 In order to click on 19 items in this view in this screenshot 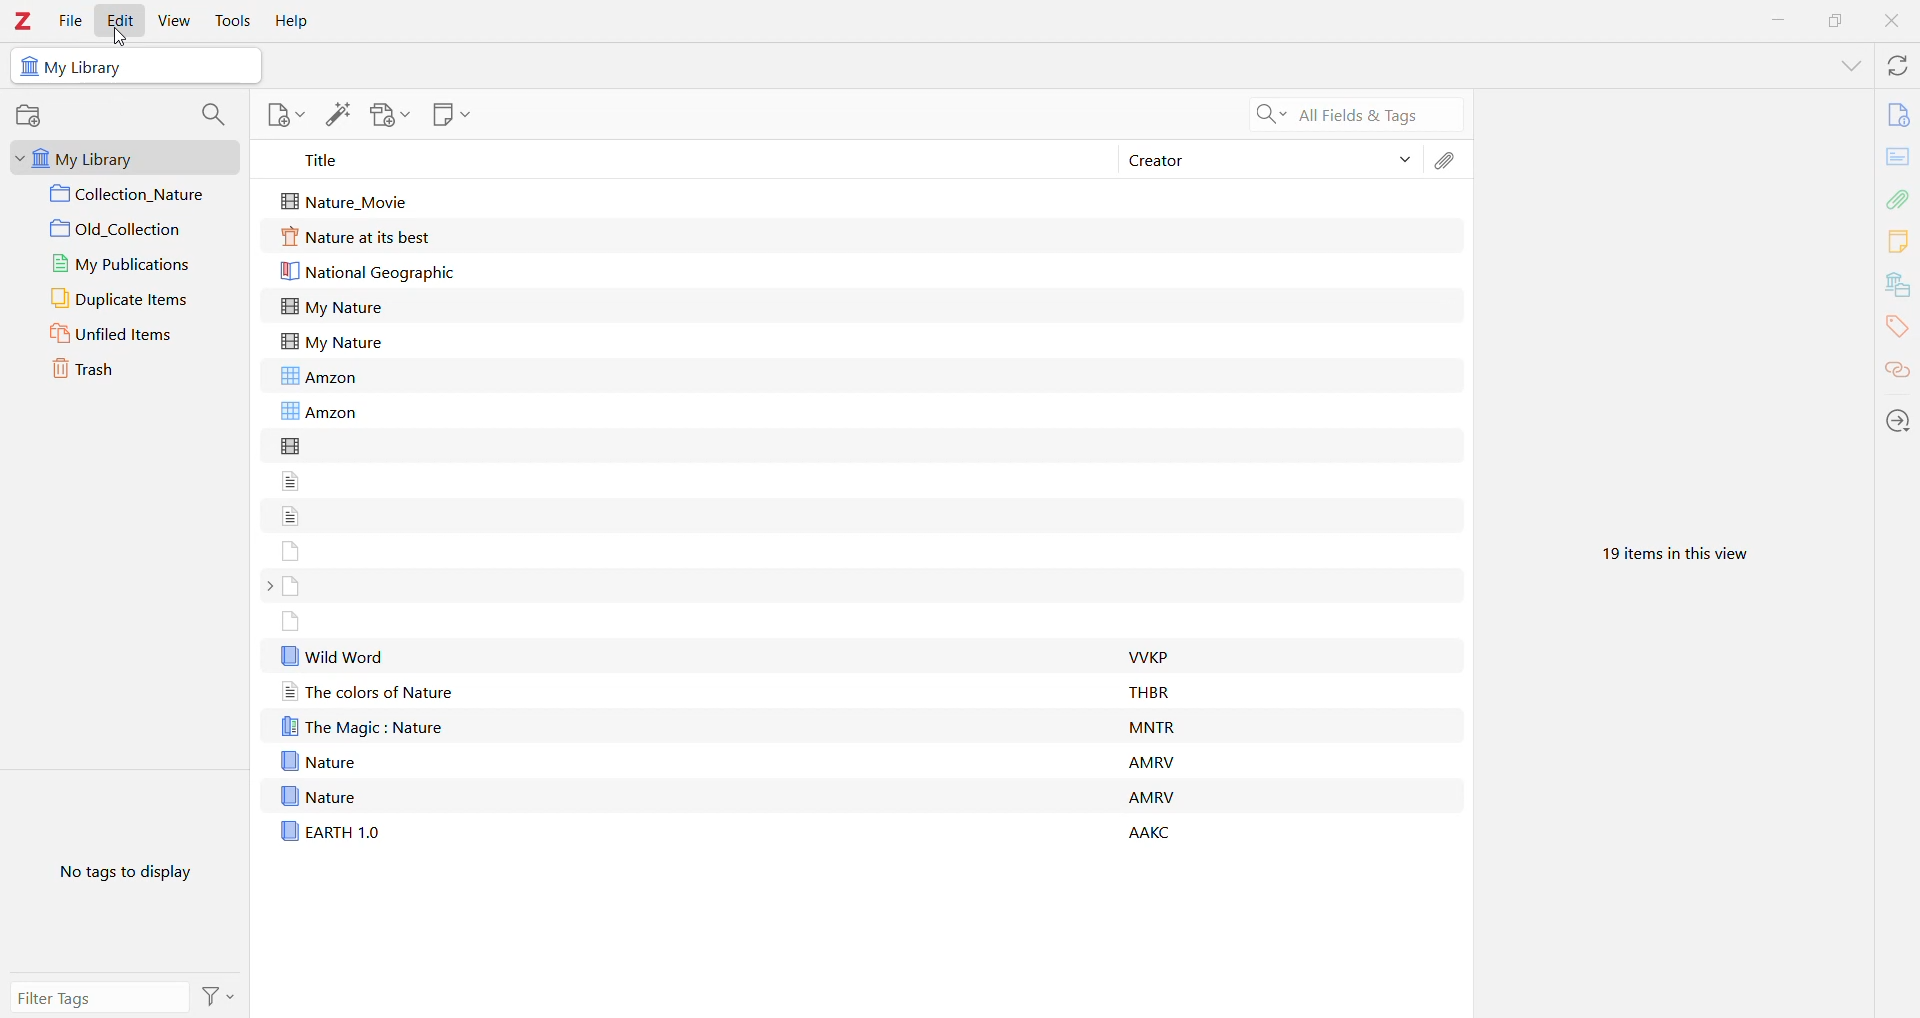, I will do `click(1669, 550)`.